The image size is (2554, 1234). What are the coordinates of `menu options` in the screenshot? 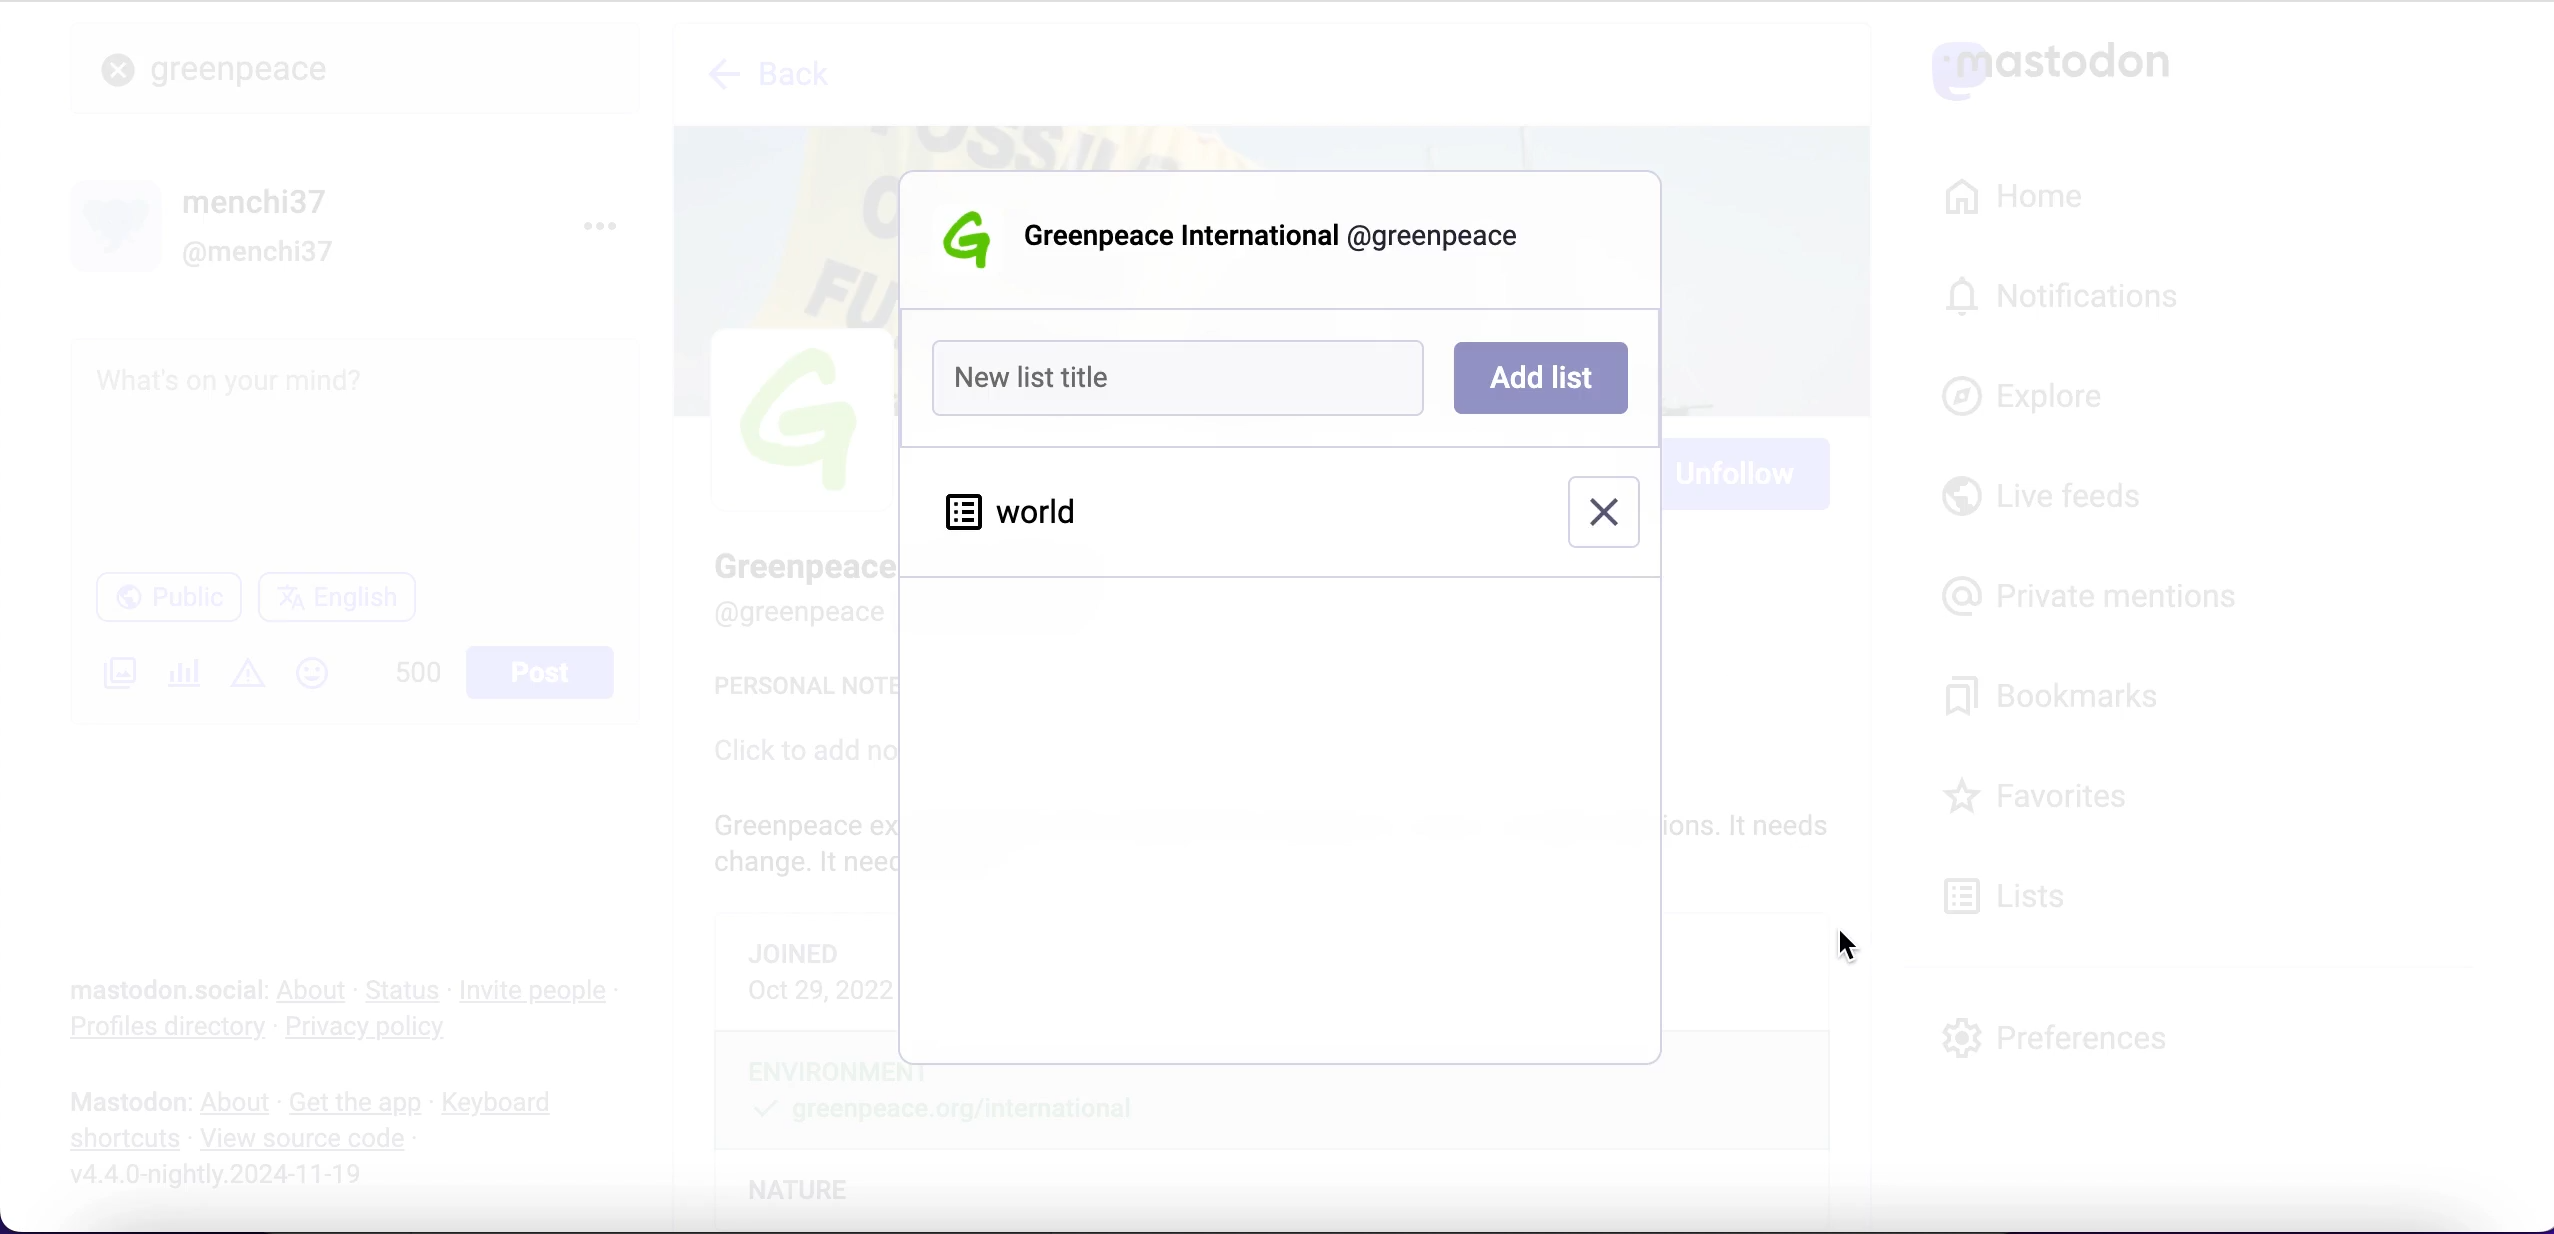 It's located at (607, 224).